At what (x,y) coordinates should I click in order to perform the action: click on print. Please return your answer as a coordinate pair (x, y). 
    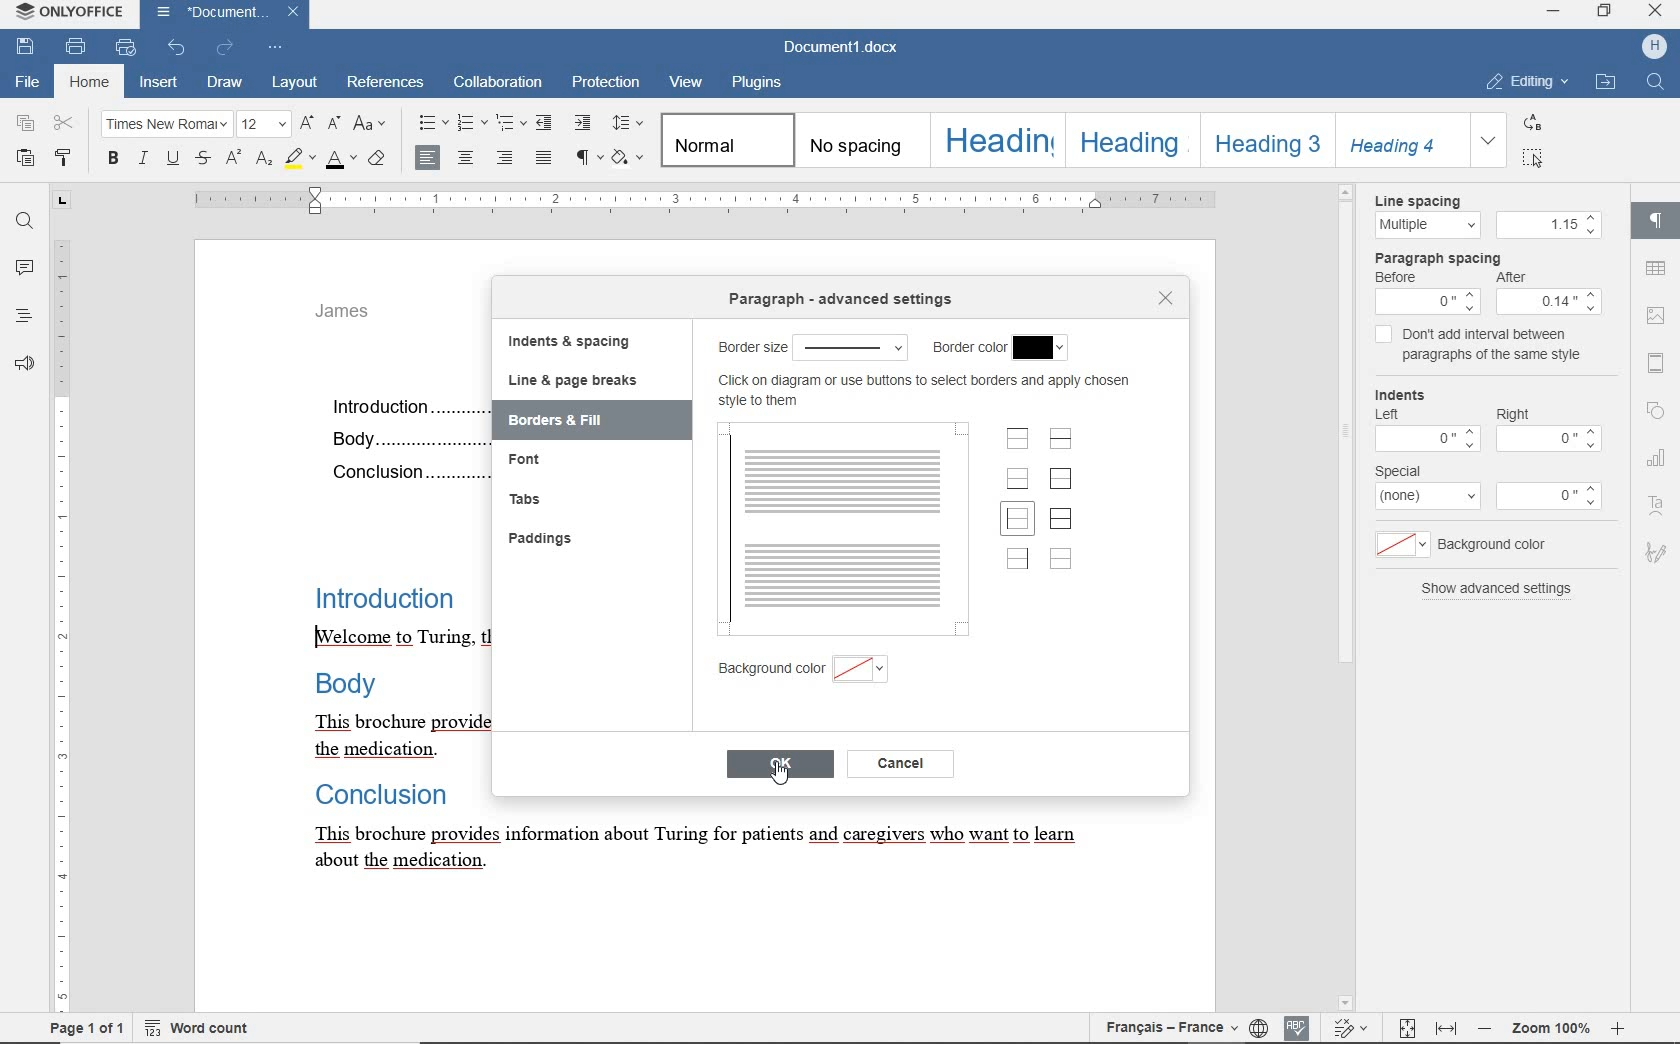
    Looking at the image, I should click on (77, 47).